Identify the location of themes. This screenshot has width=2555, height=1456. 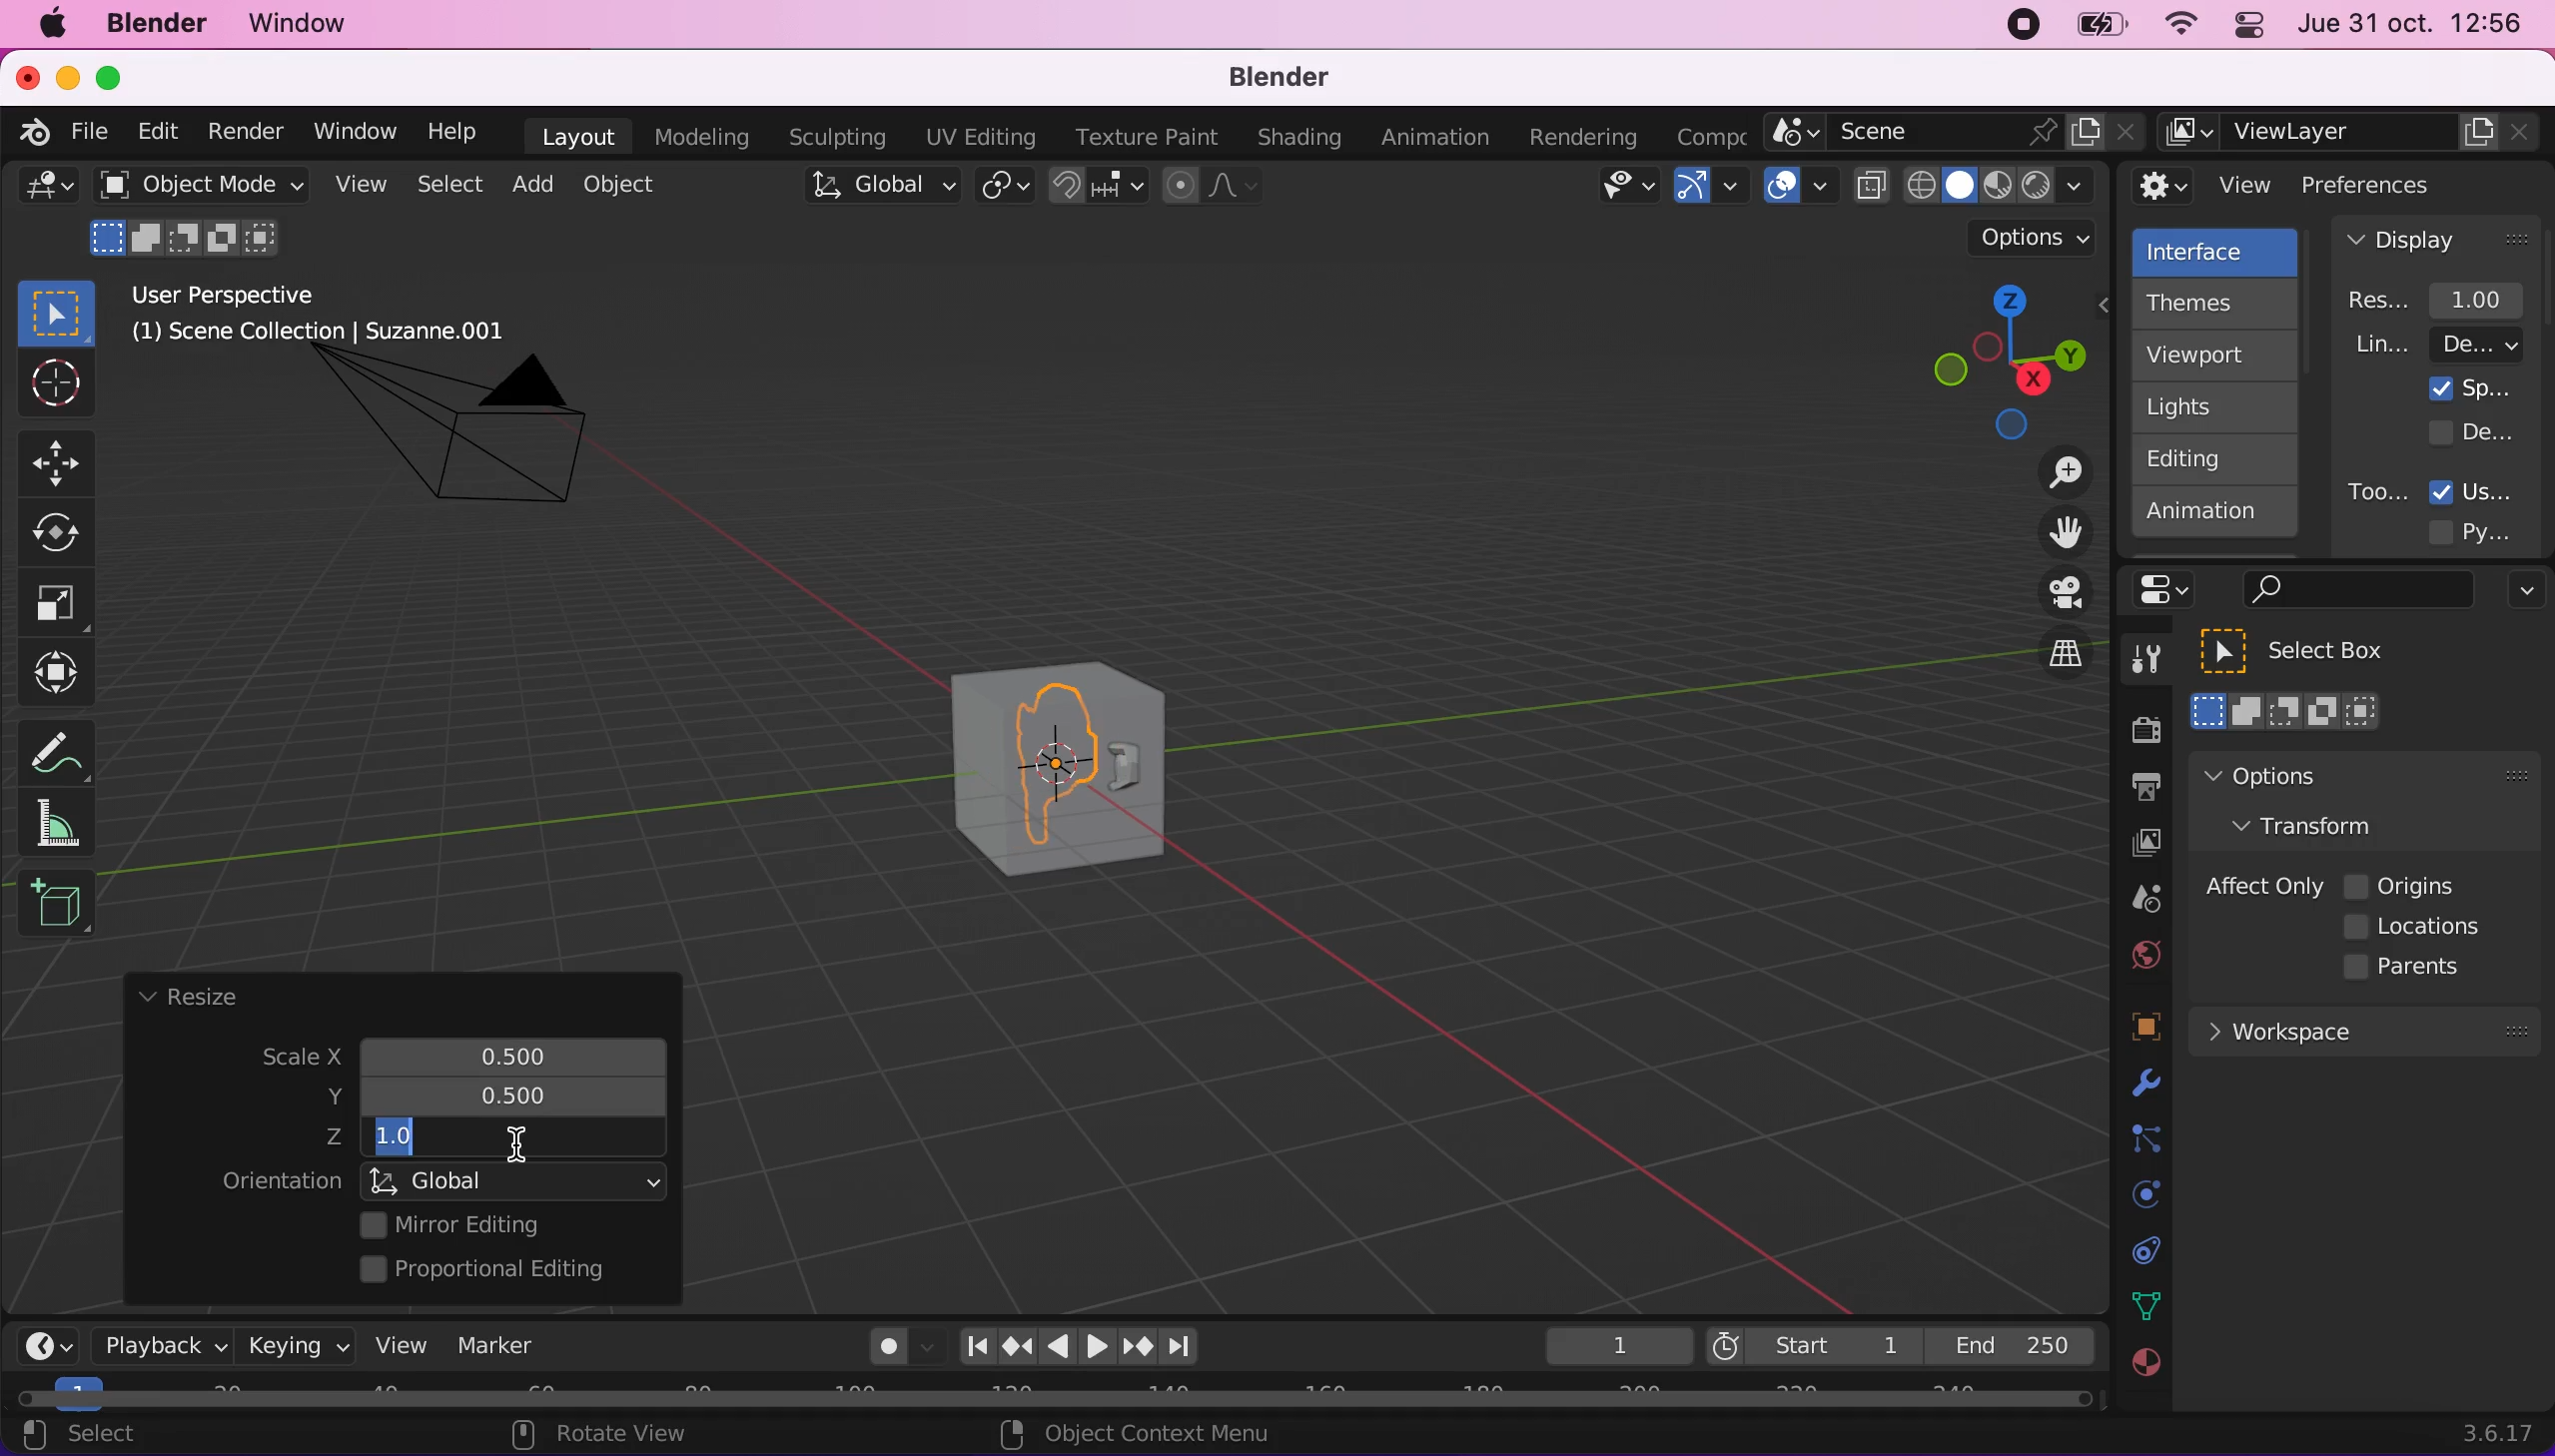
(2212, 303).